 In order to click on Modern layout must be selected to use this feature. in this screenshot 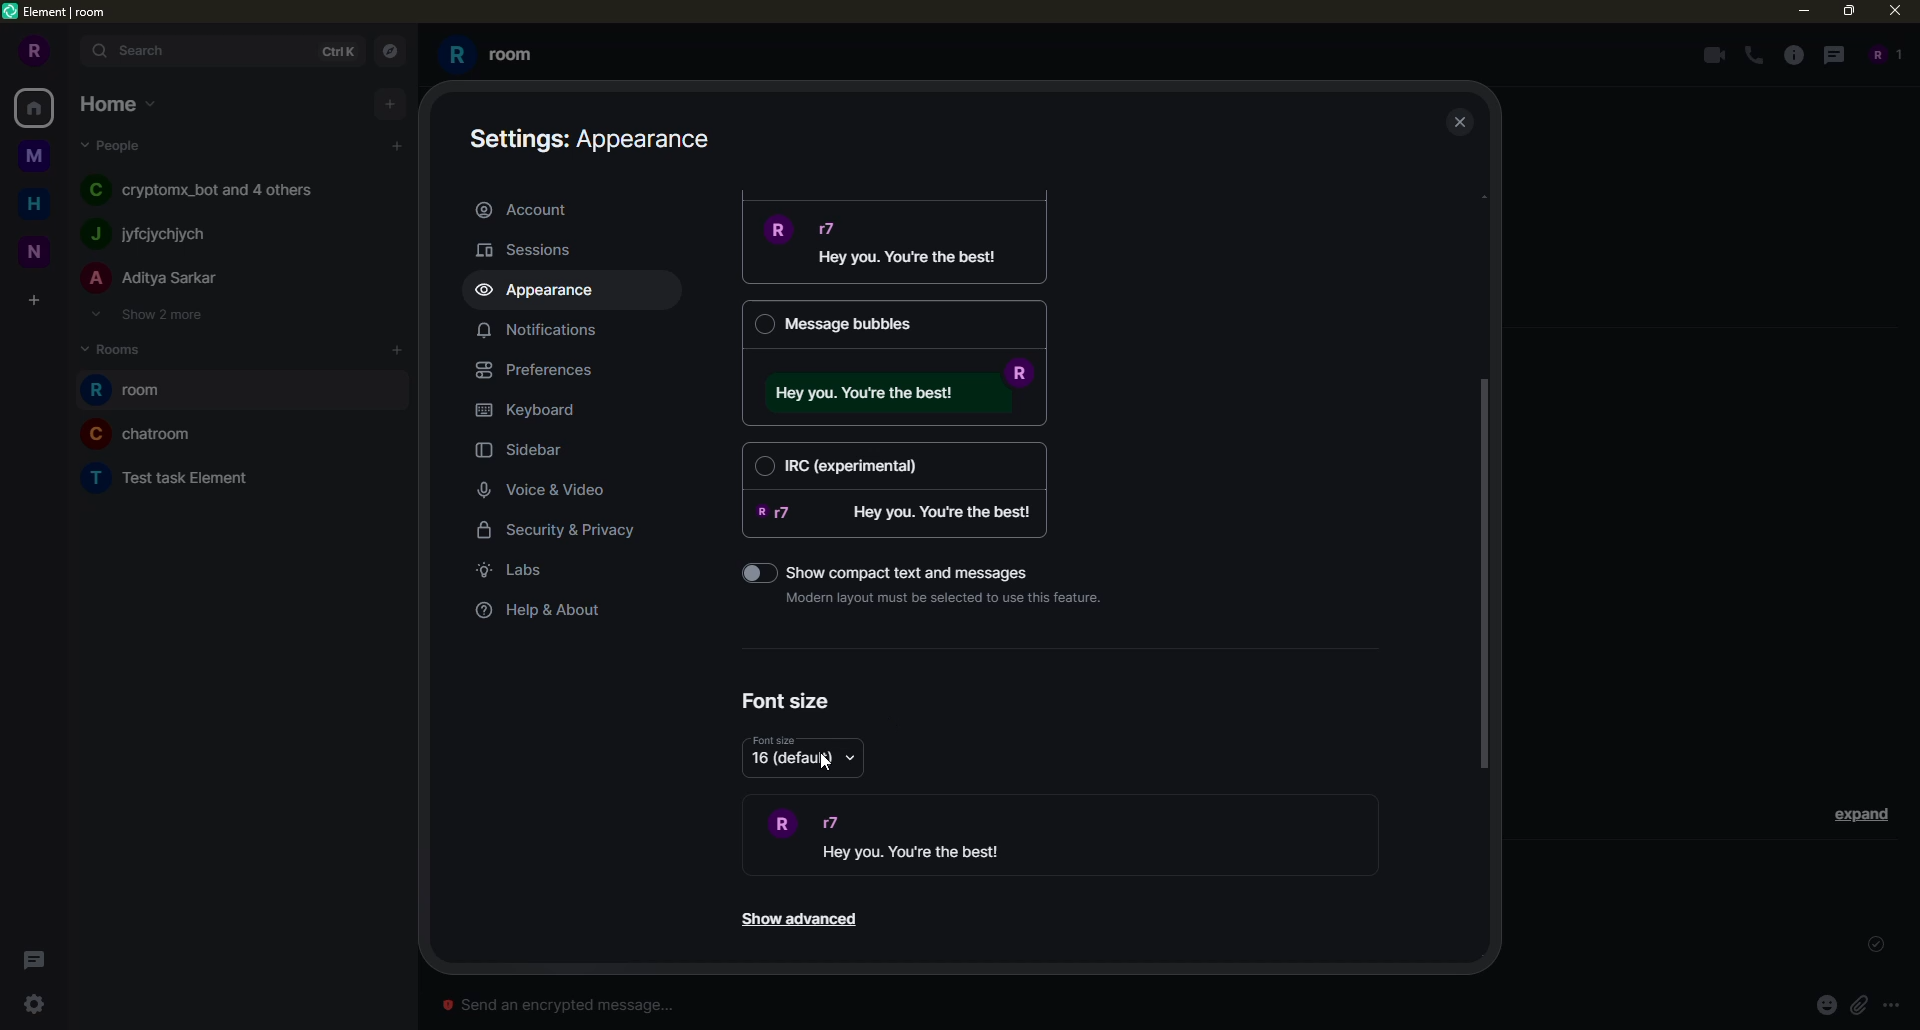, I will do `click(950, 597)`.